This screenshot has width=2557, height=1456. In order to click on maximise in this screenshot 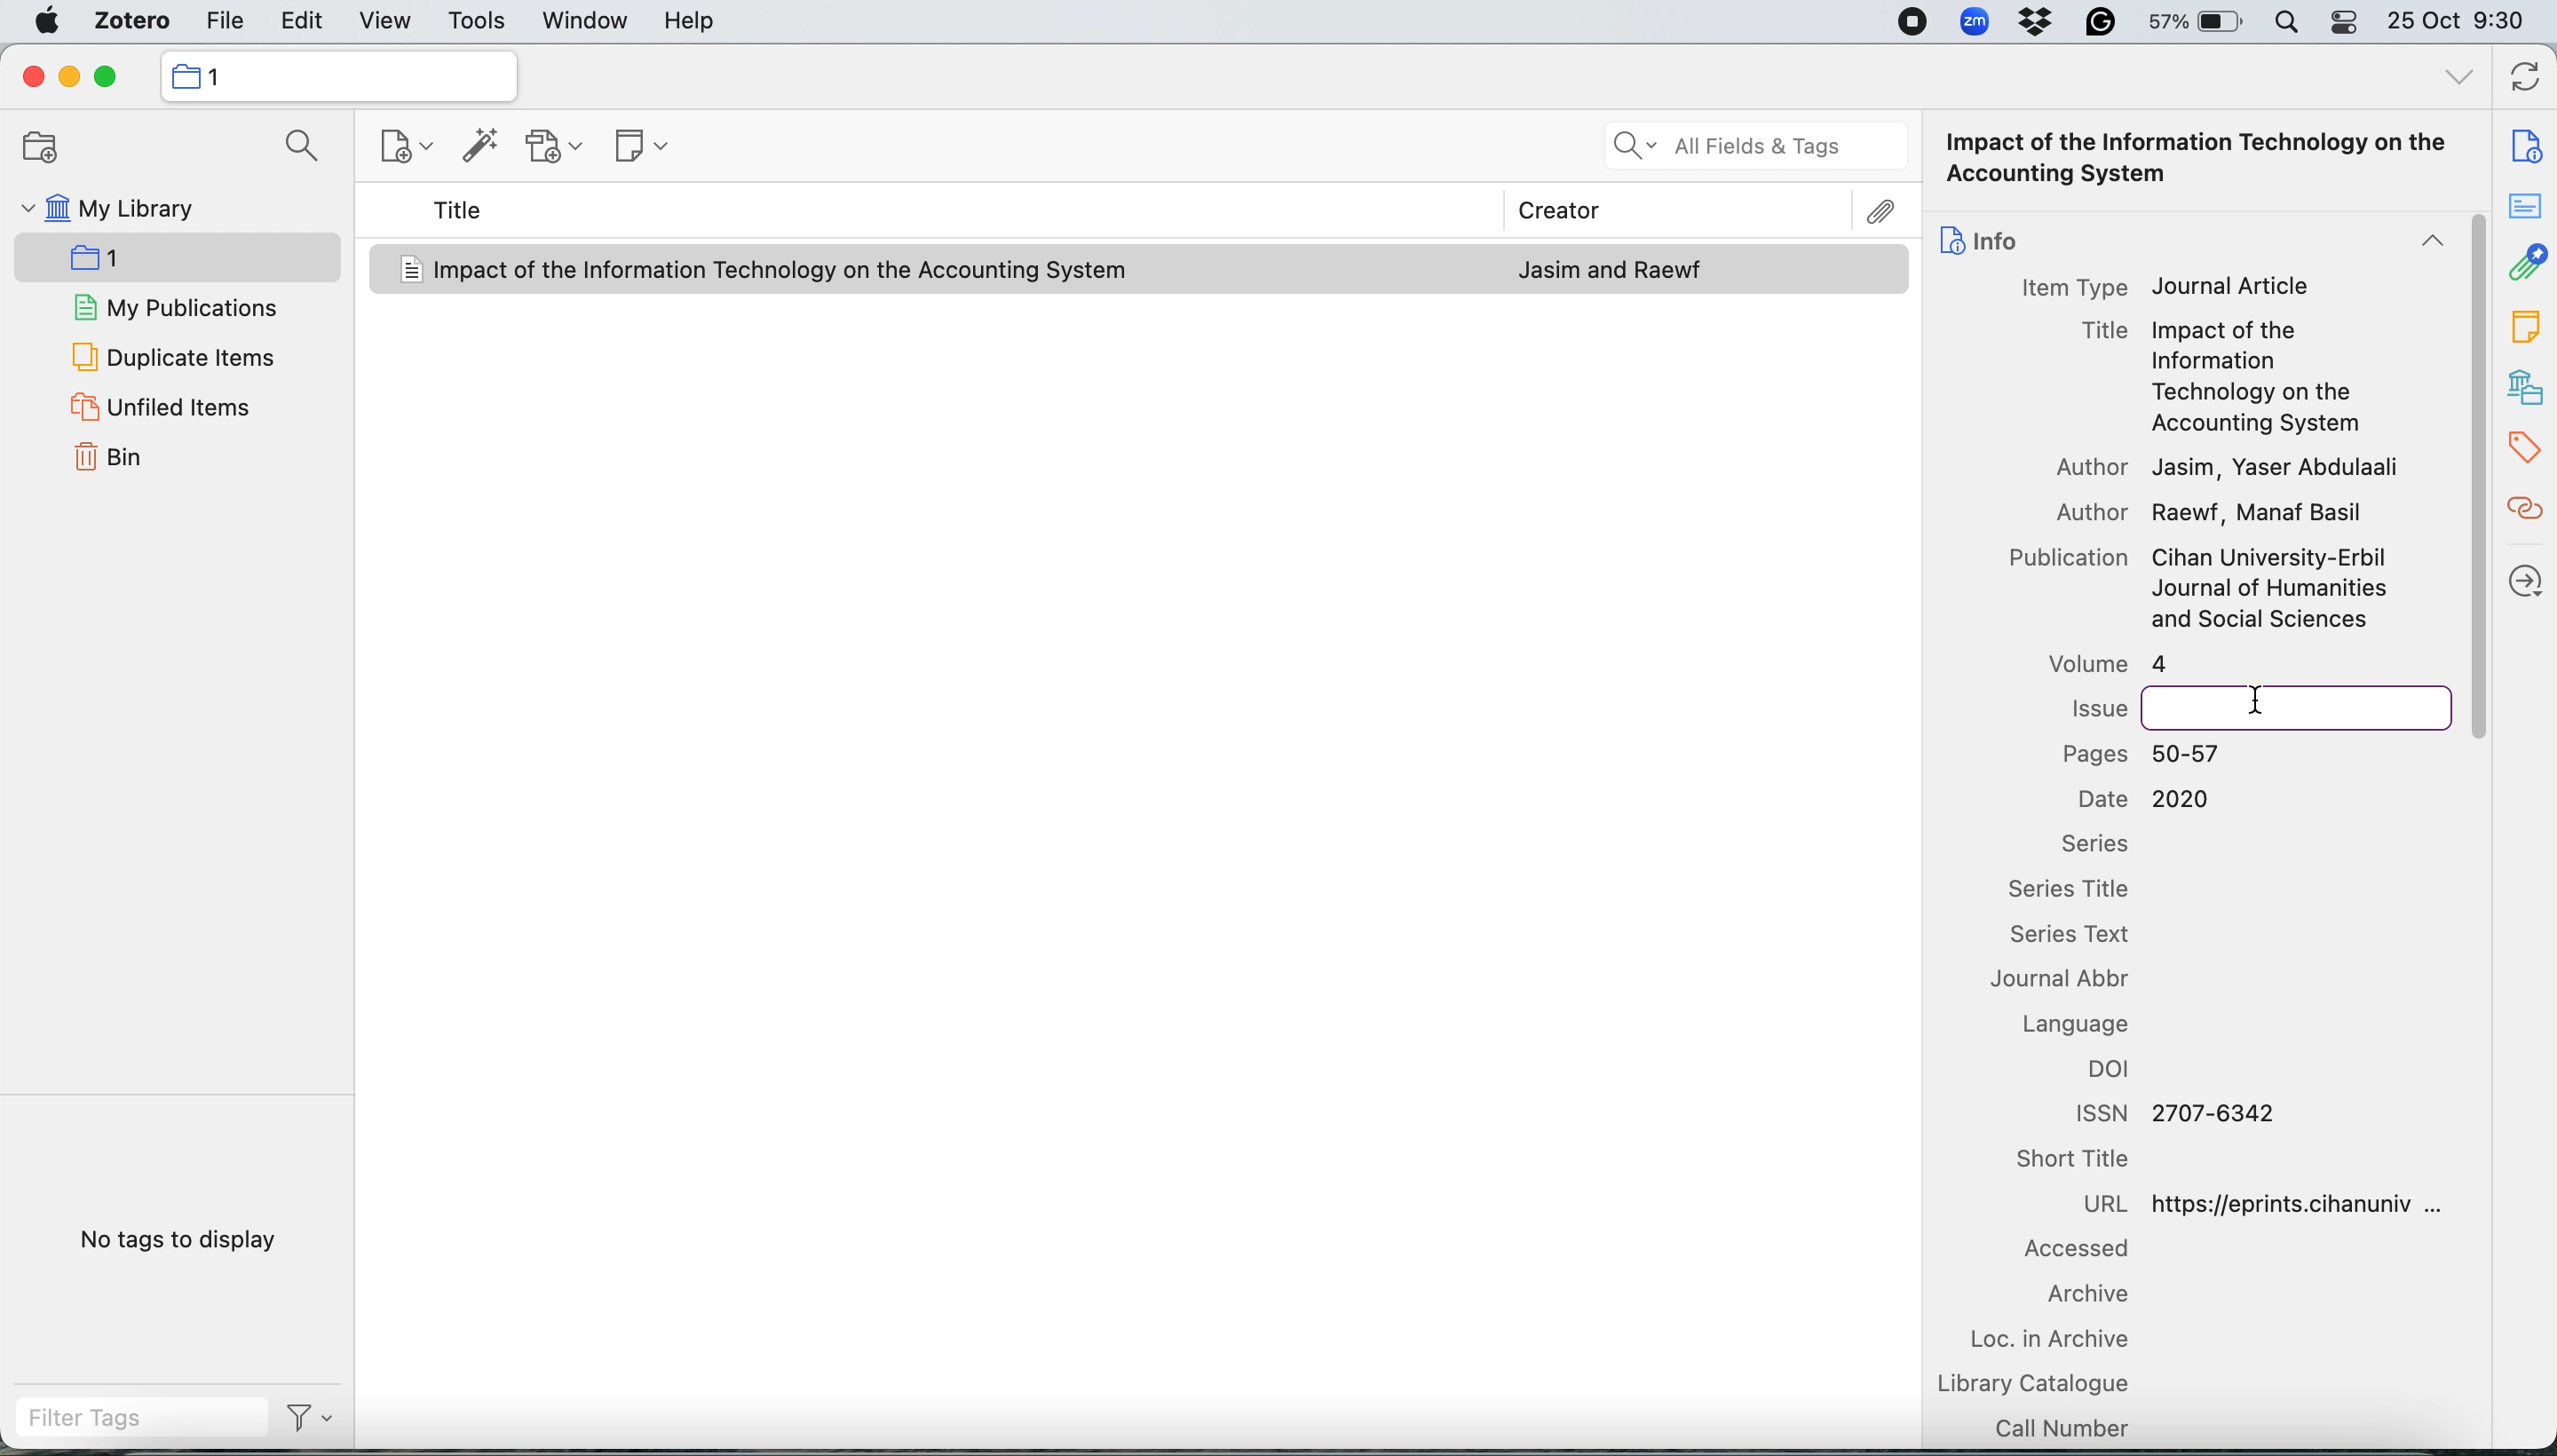, I will do `click(111, 76)`.